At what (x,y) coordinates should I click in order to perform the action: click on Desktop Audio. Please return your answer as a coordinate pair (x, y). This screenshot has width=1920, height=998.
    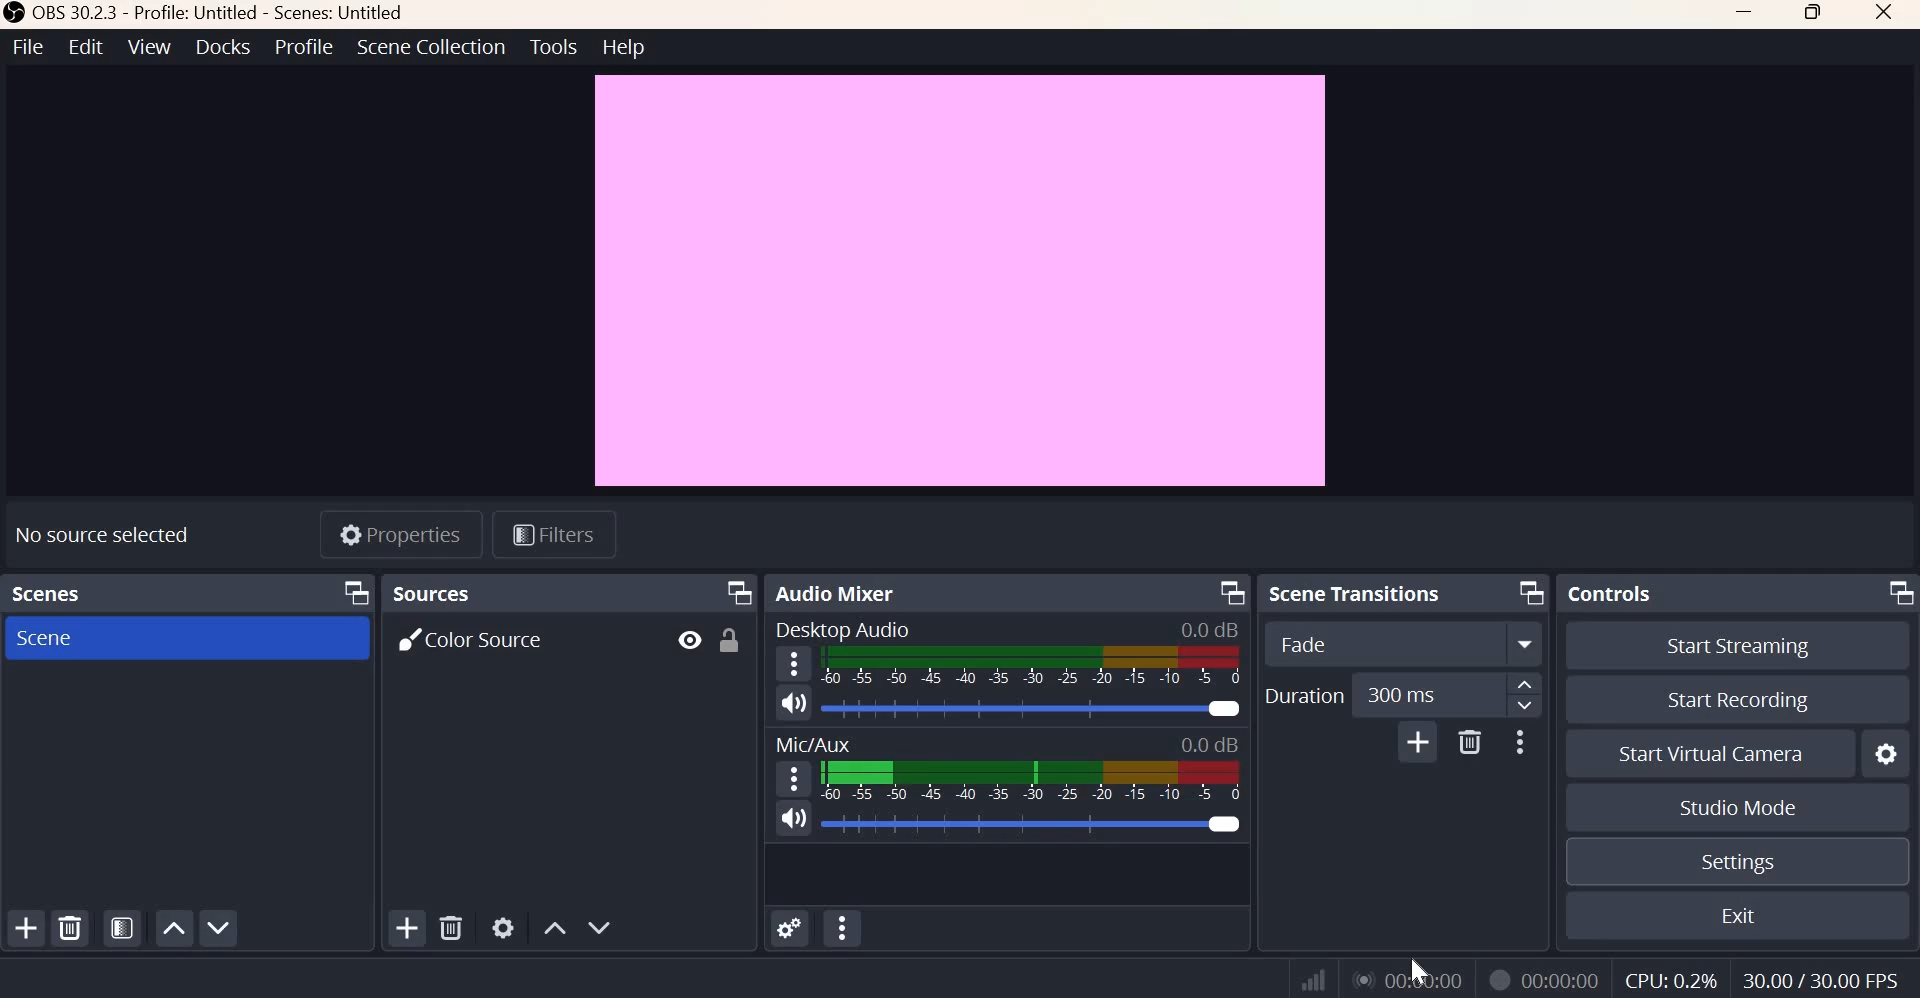
    Looking at the image, I should click on (848, 629).